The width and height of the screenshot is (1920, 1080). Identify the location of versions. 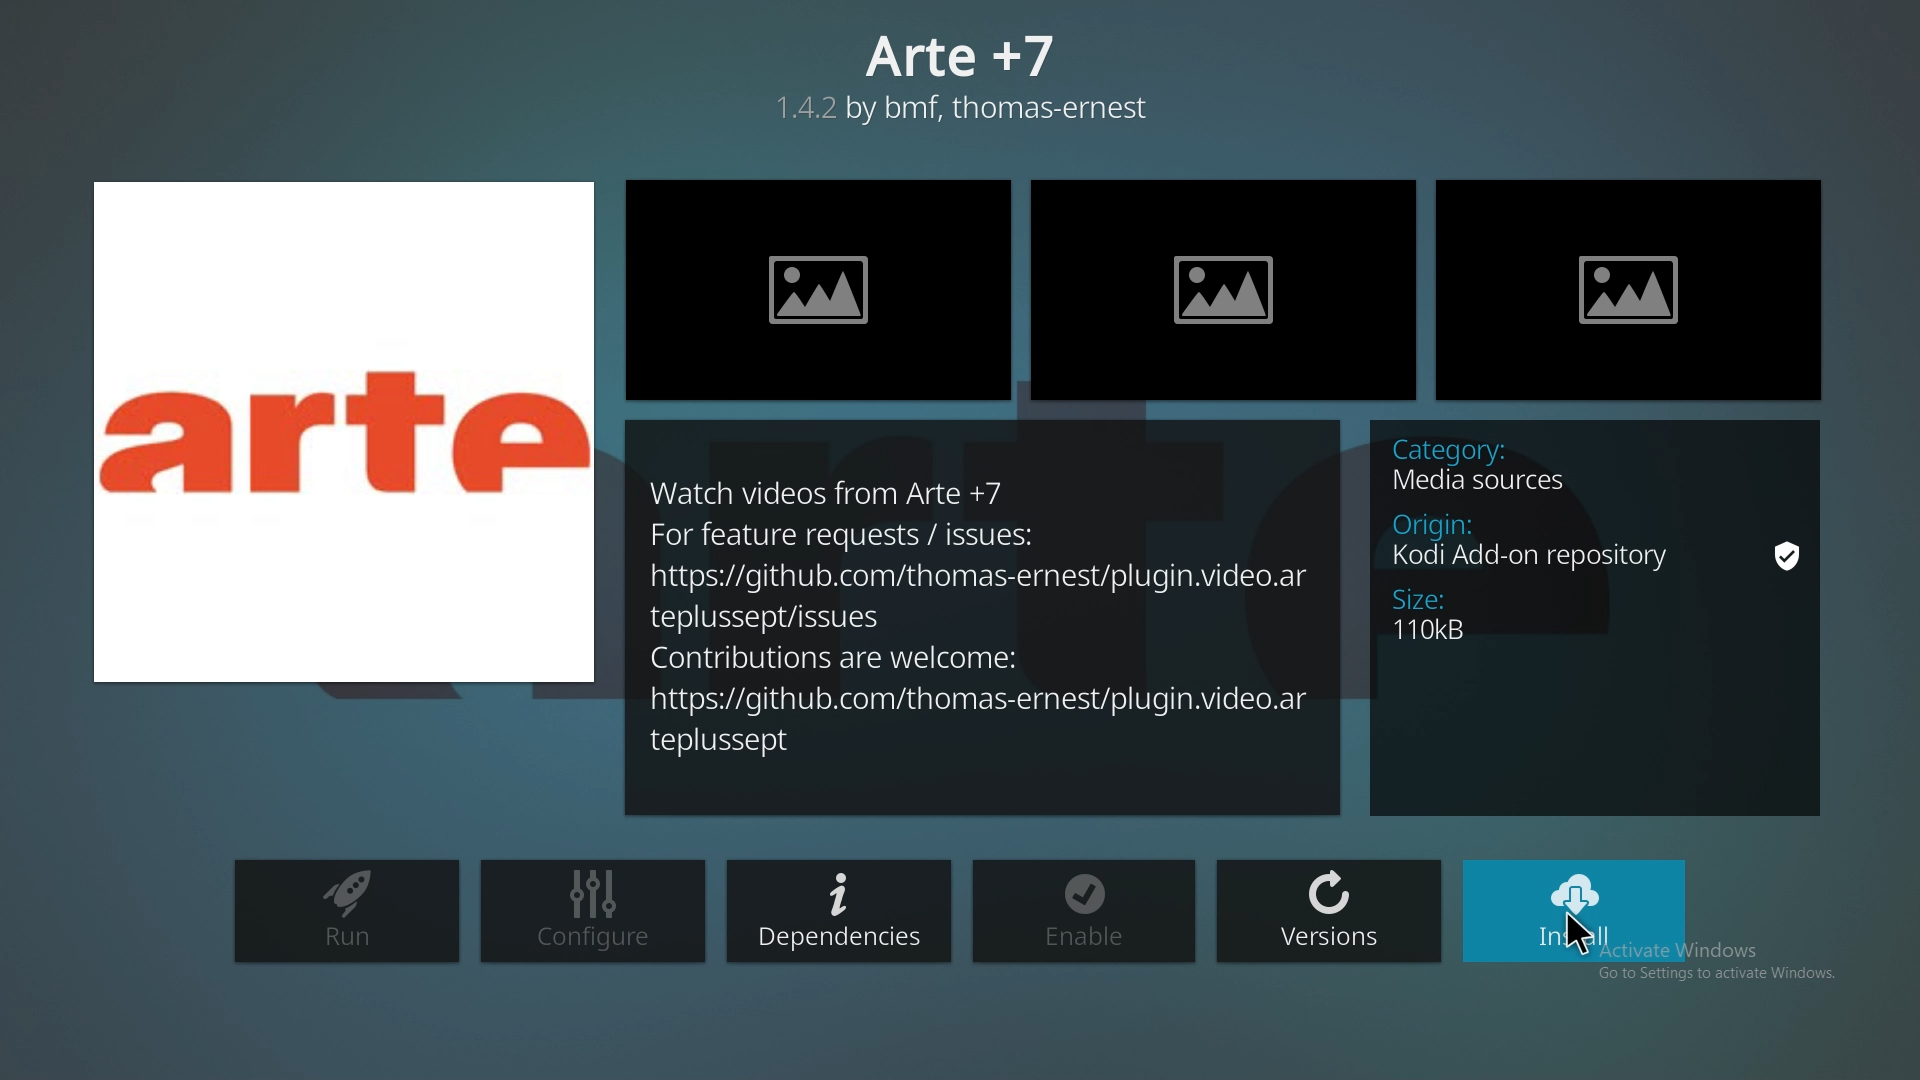
(1332, 912).